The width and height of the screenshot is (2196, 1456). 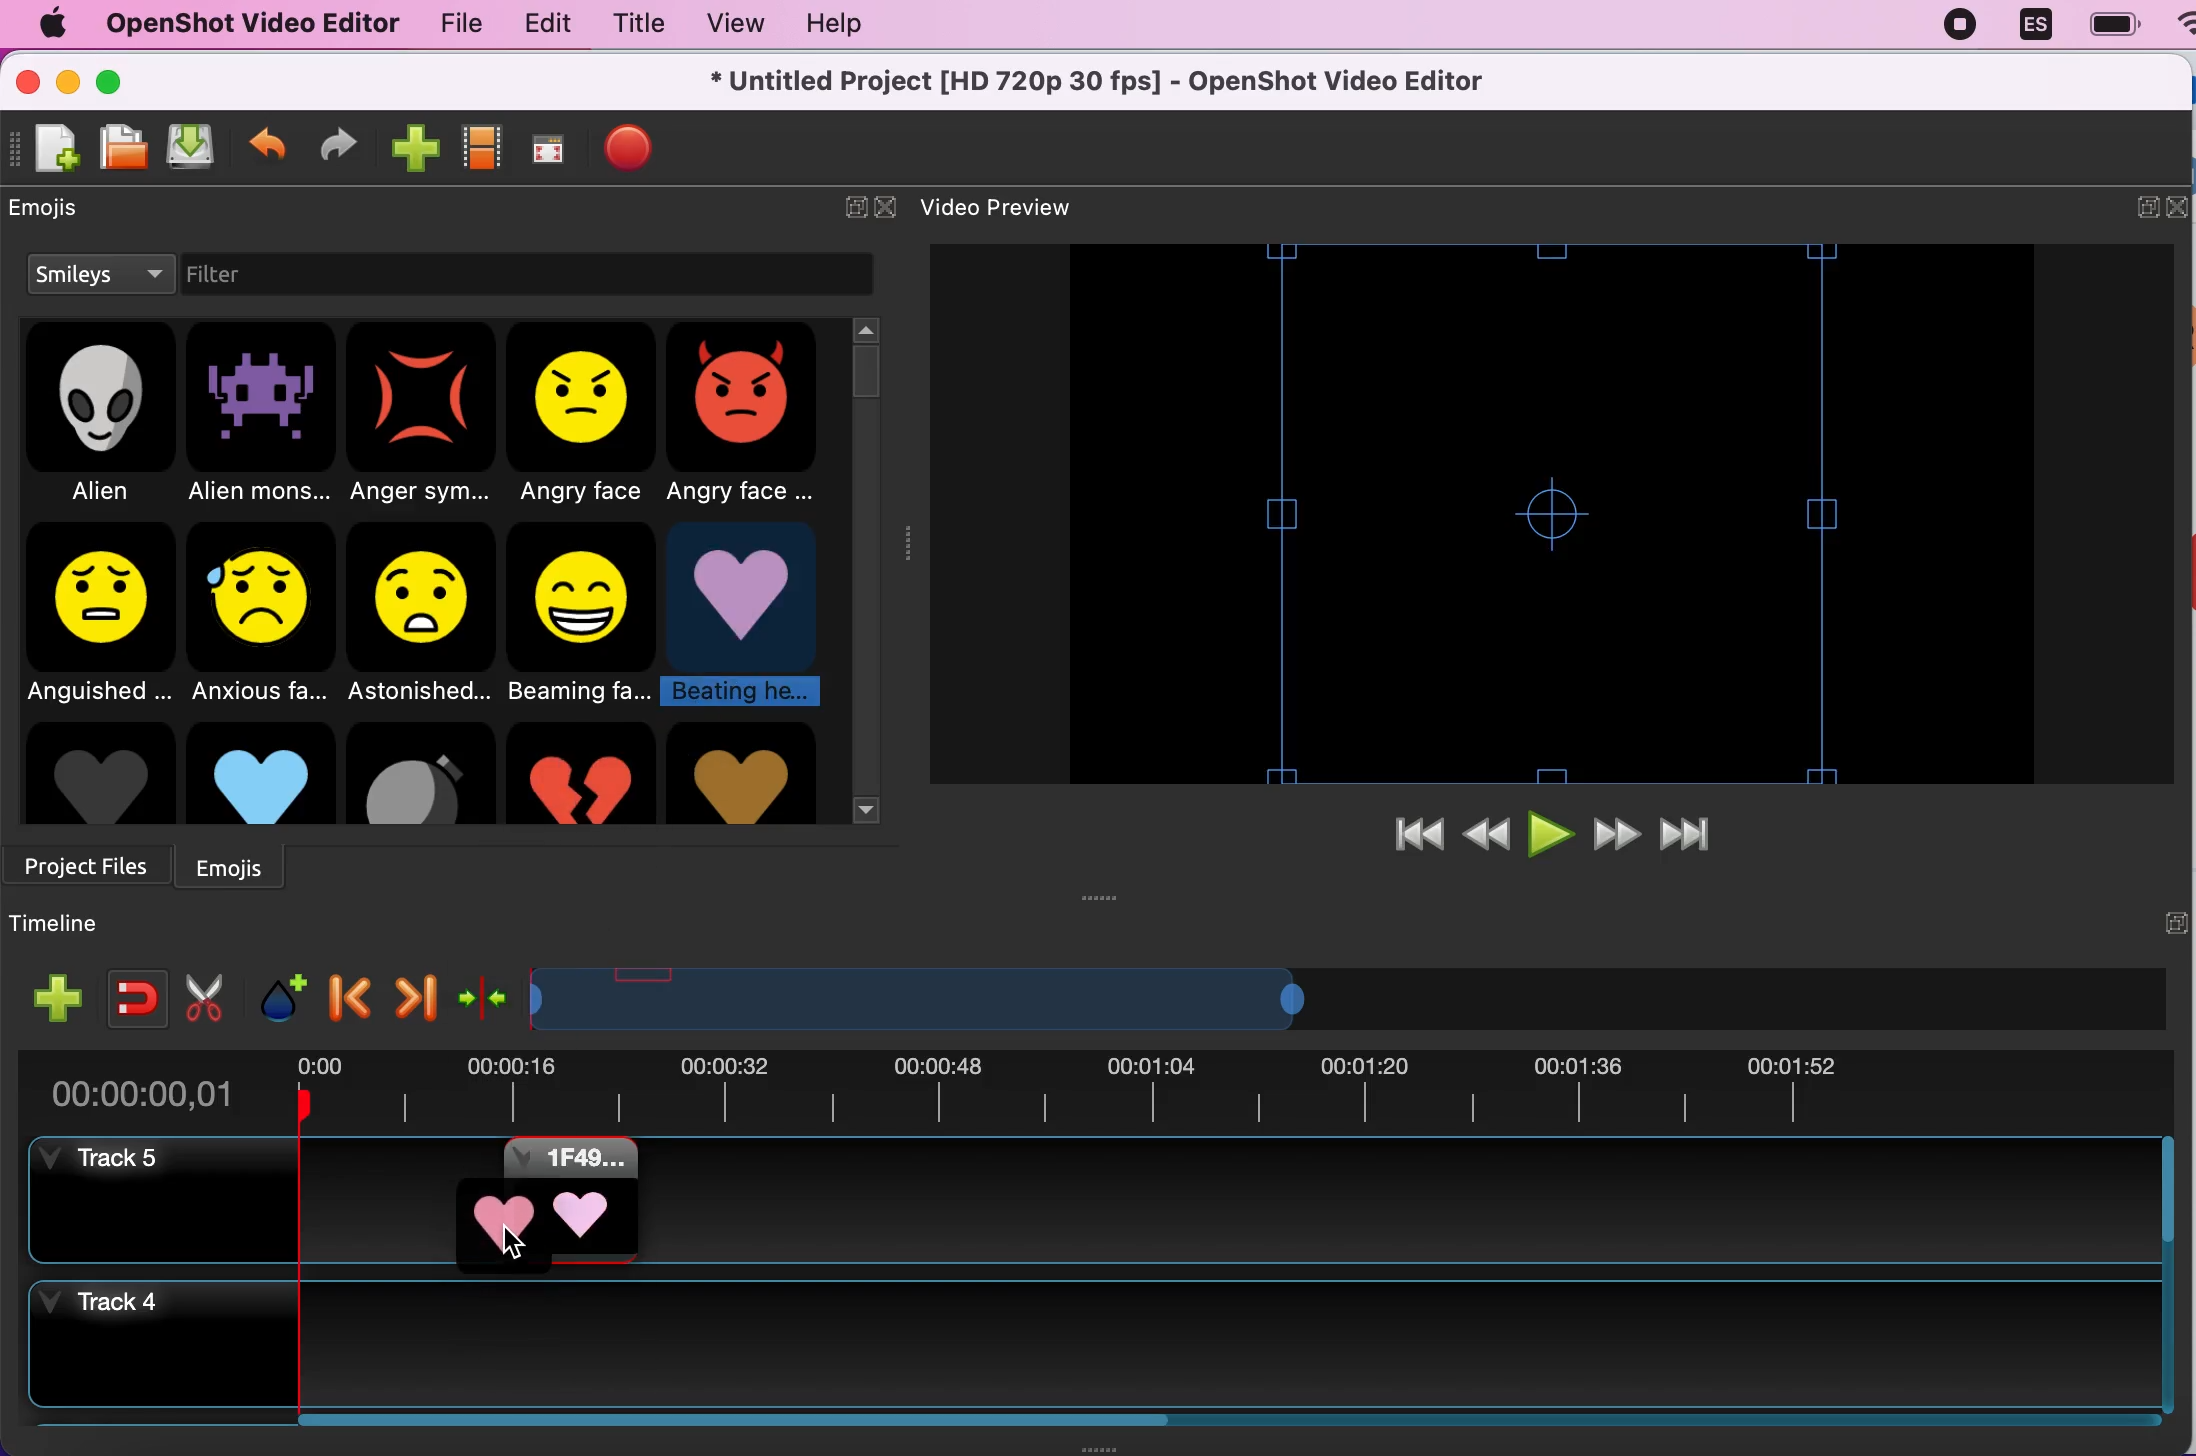 What do you see at coordinates (266, 610) in the screenshot?
I see `anxious` at bounding box center [266, 610].